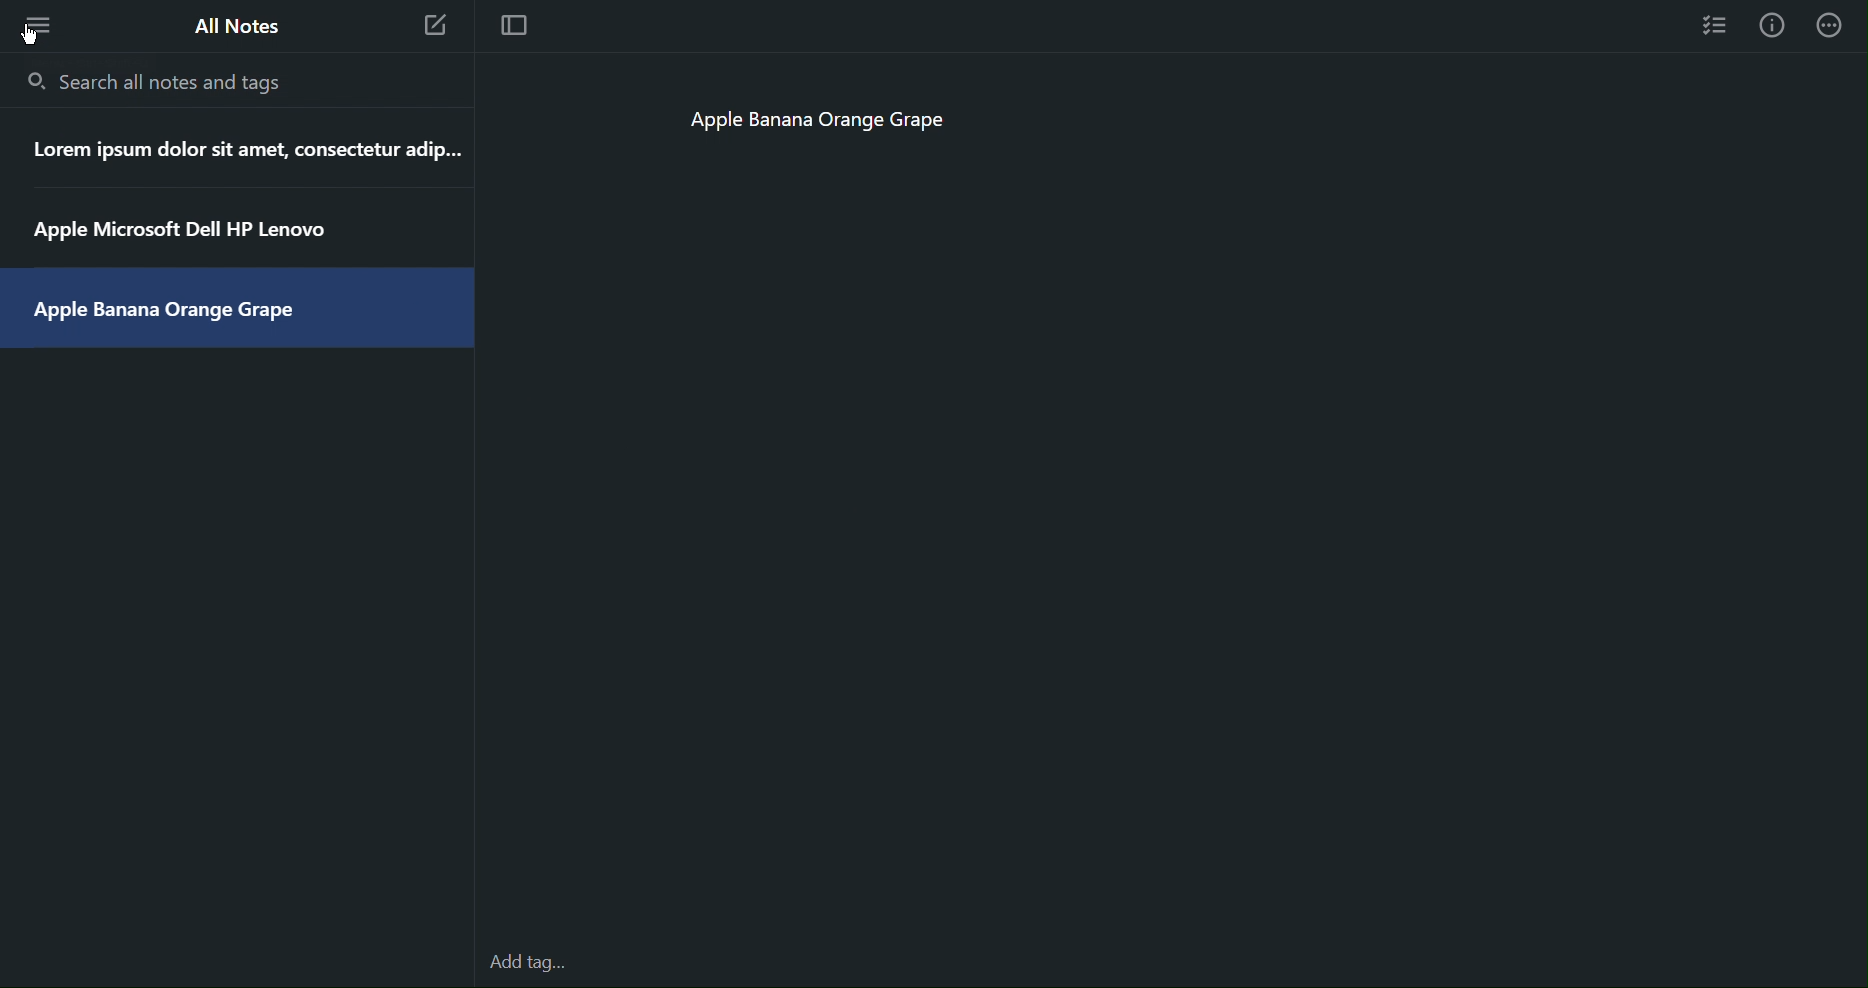 The image size is (1868, 988). I want to click on Info, so click(1772, 25).